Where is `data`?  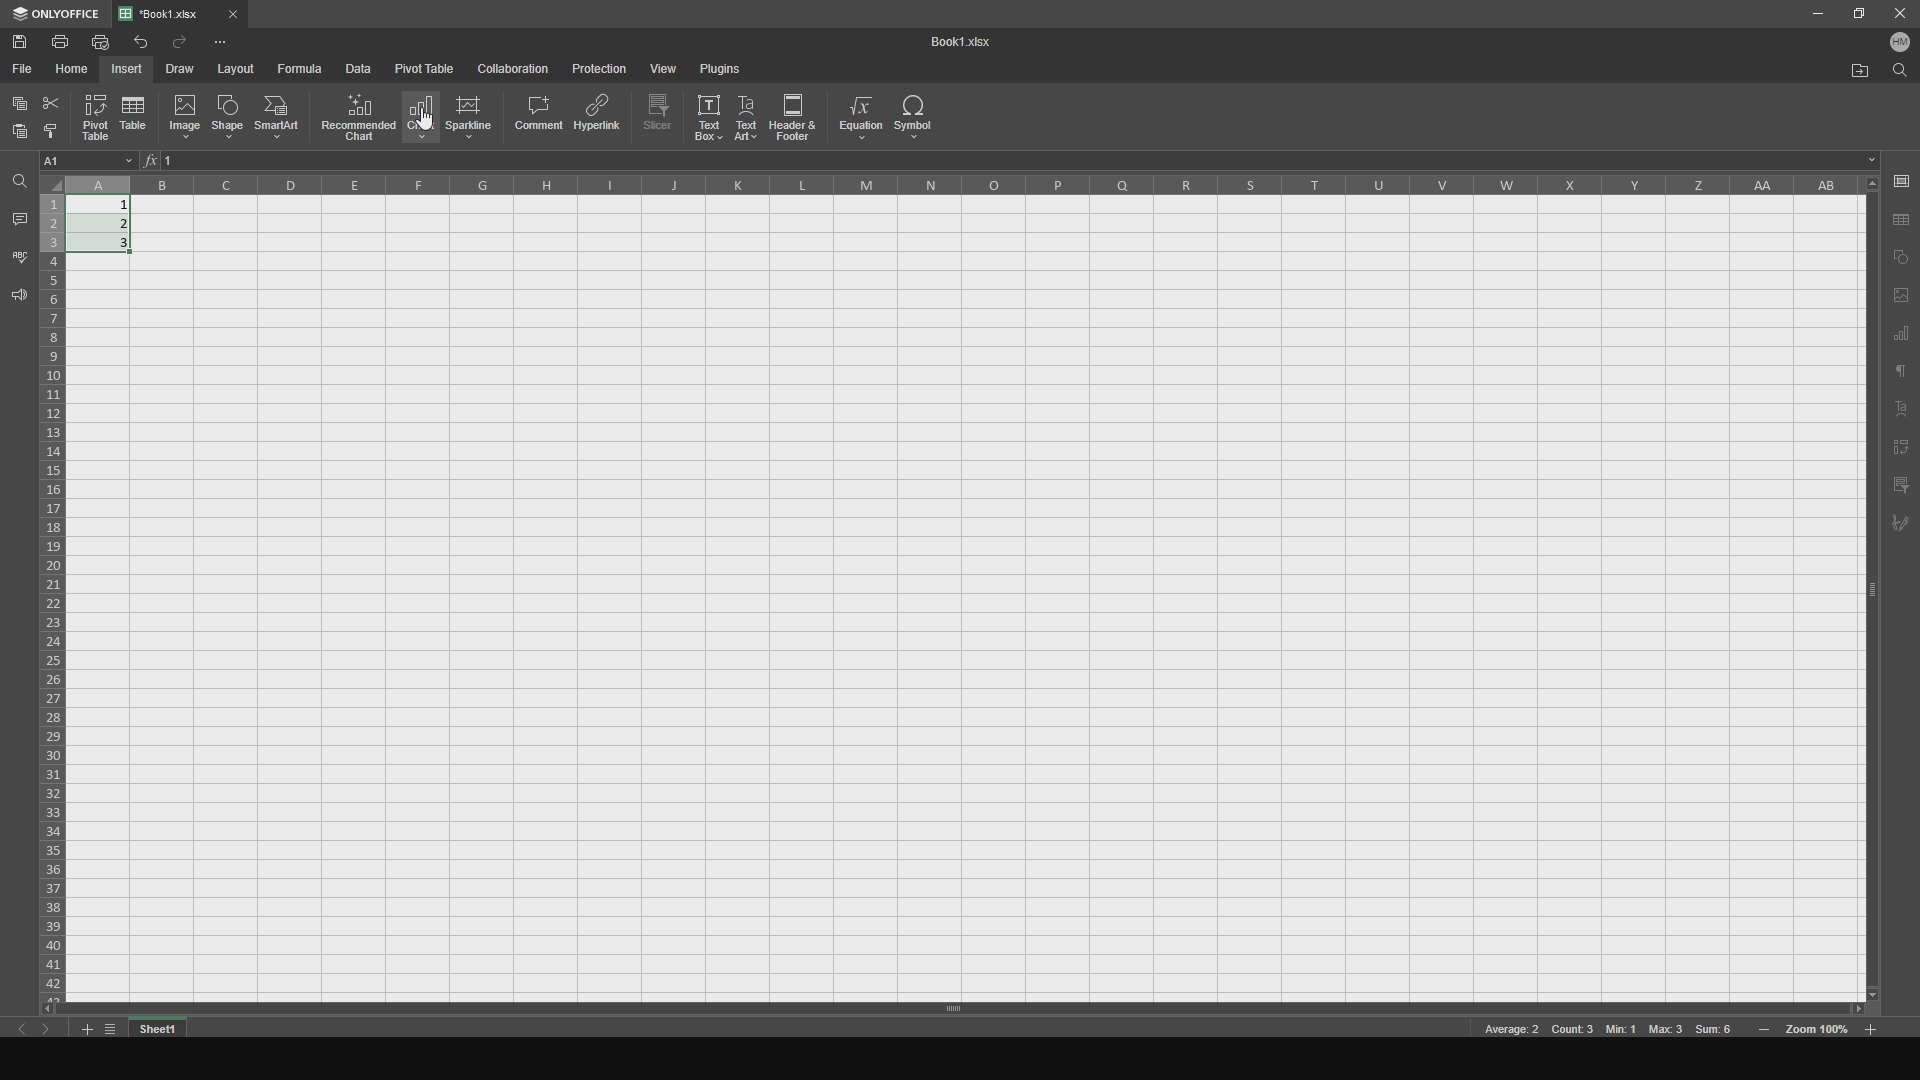 data is located at coordinates (365, 69).